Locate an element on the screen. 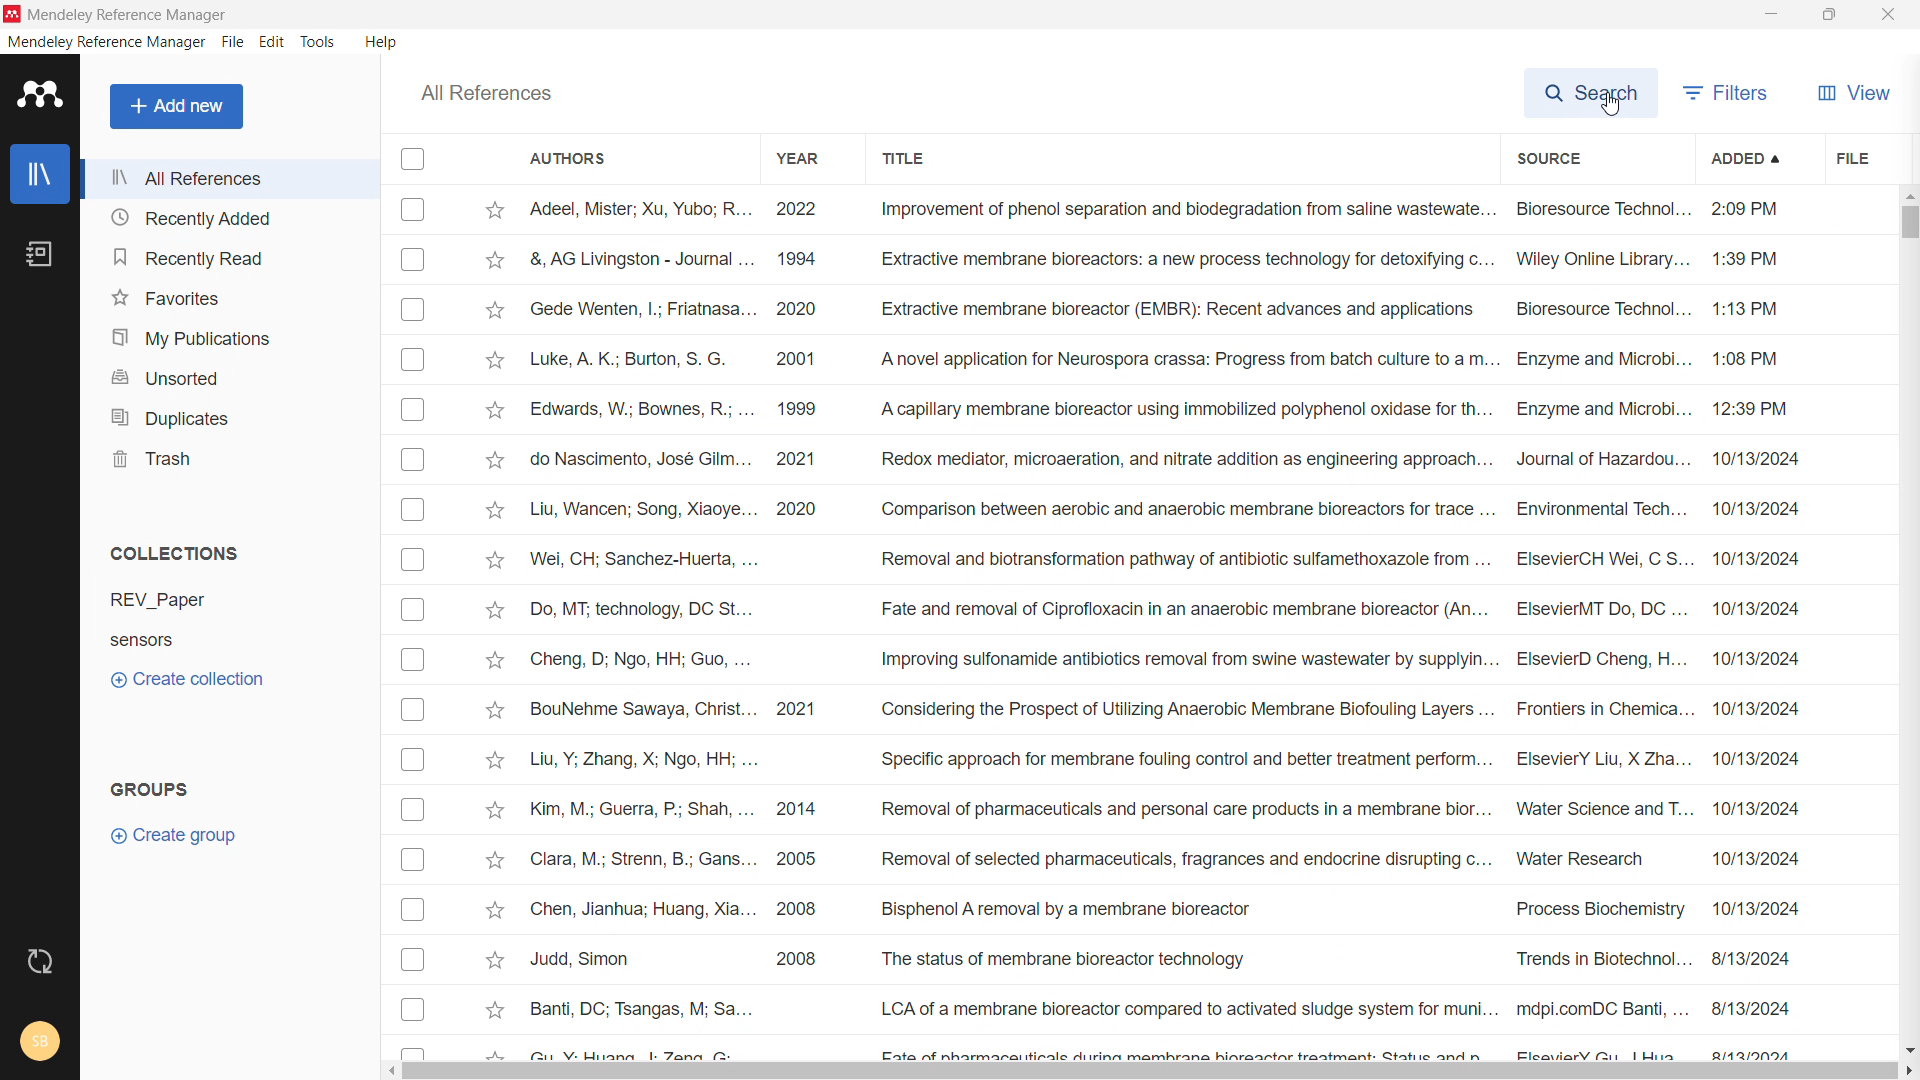  logo is located at coordinates (41, 93).